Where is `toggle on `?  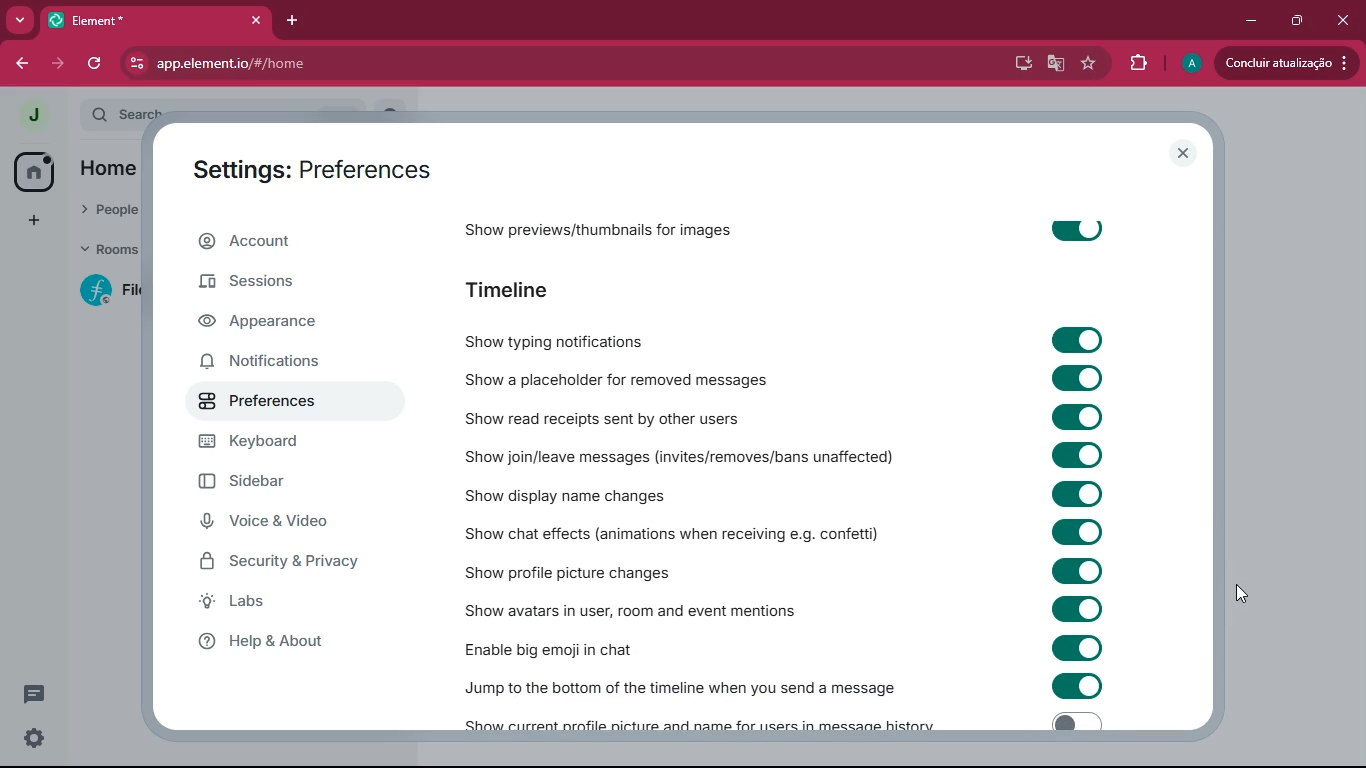 toggle on  is located at coordinates (1073, 417).